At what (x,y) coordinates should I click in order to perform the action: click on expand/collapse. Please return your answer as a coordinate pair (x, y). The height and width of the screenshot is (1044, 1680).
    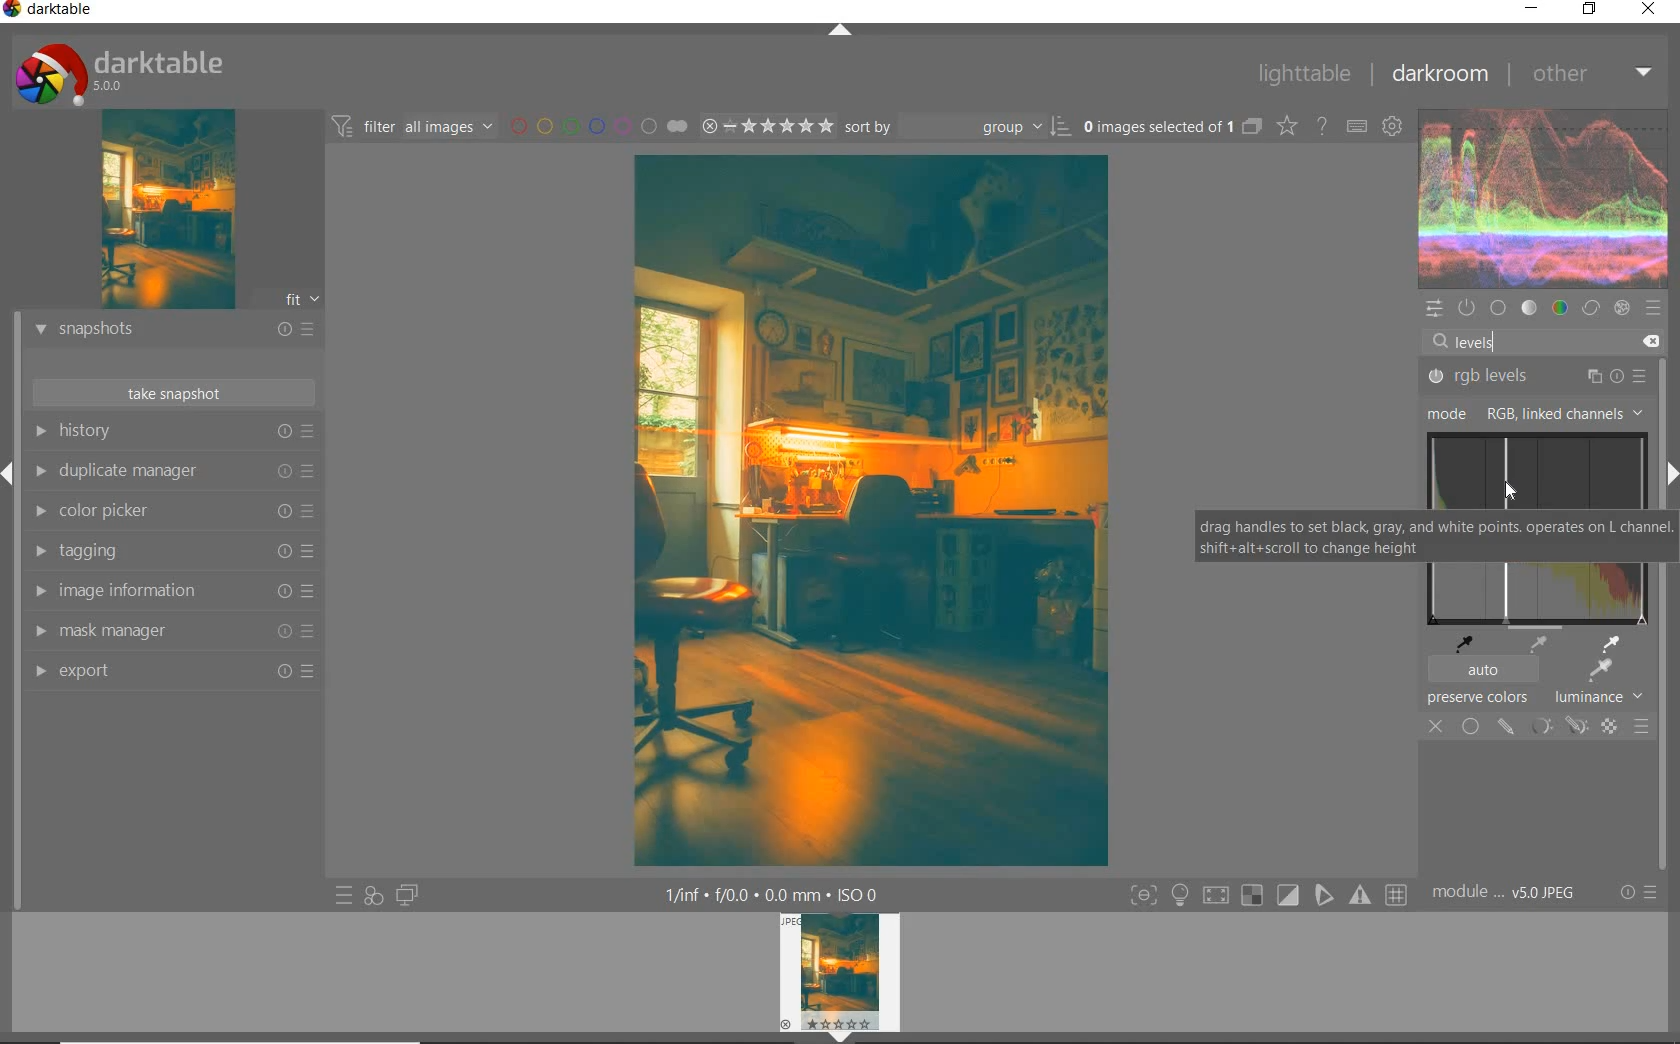
    Looking at the image, I should click on (839, 31).